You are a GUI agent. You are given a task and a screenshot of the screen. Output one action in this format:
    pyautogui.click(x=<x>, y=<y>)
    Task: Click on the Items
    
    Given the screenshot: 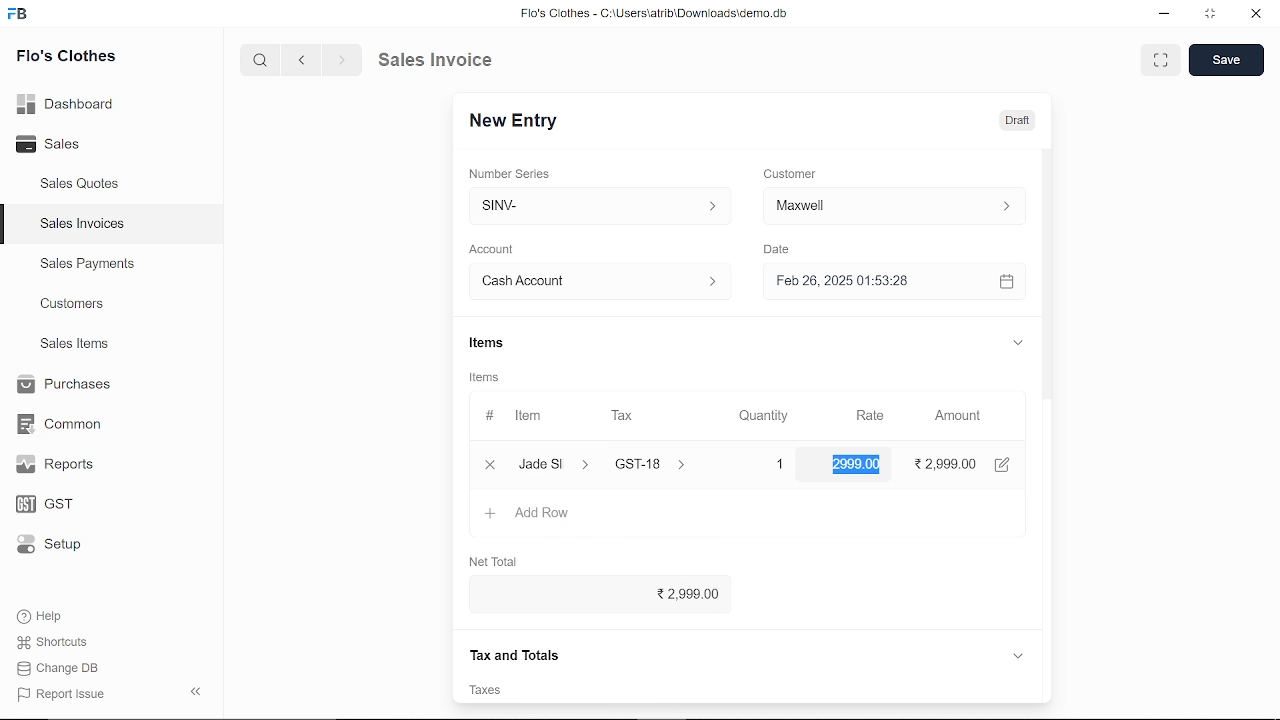 What is the action you would take?
    pyautogui.click(x=485, y=345)
    